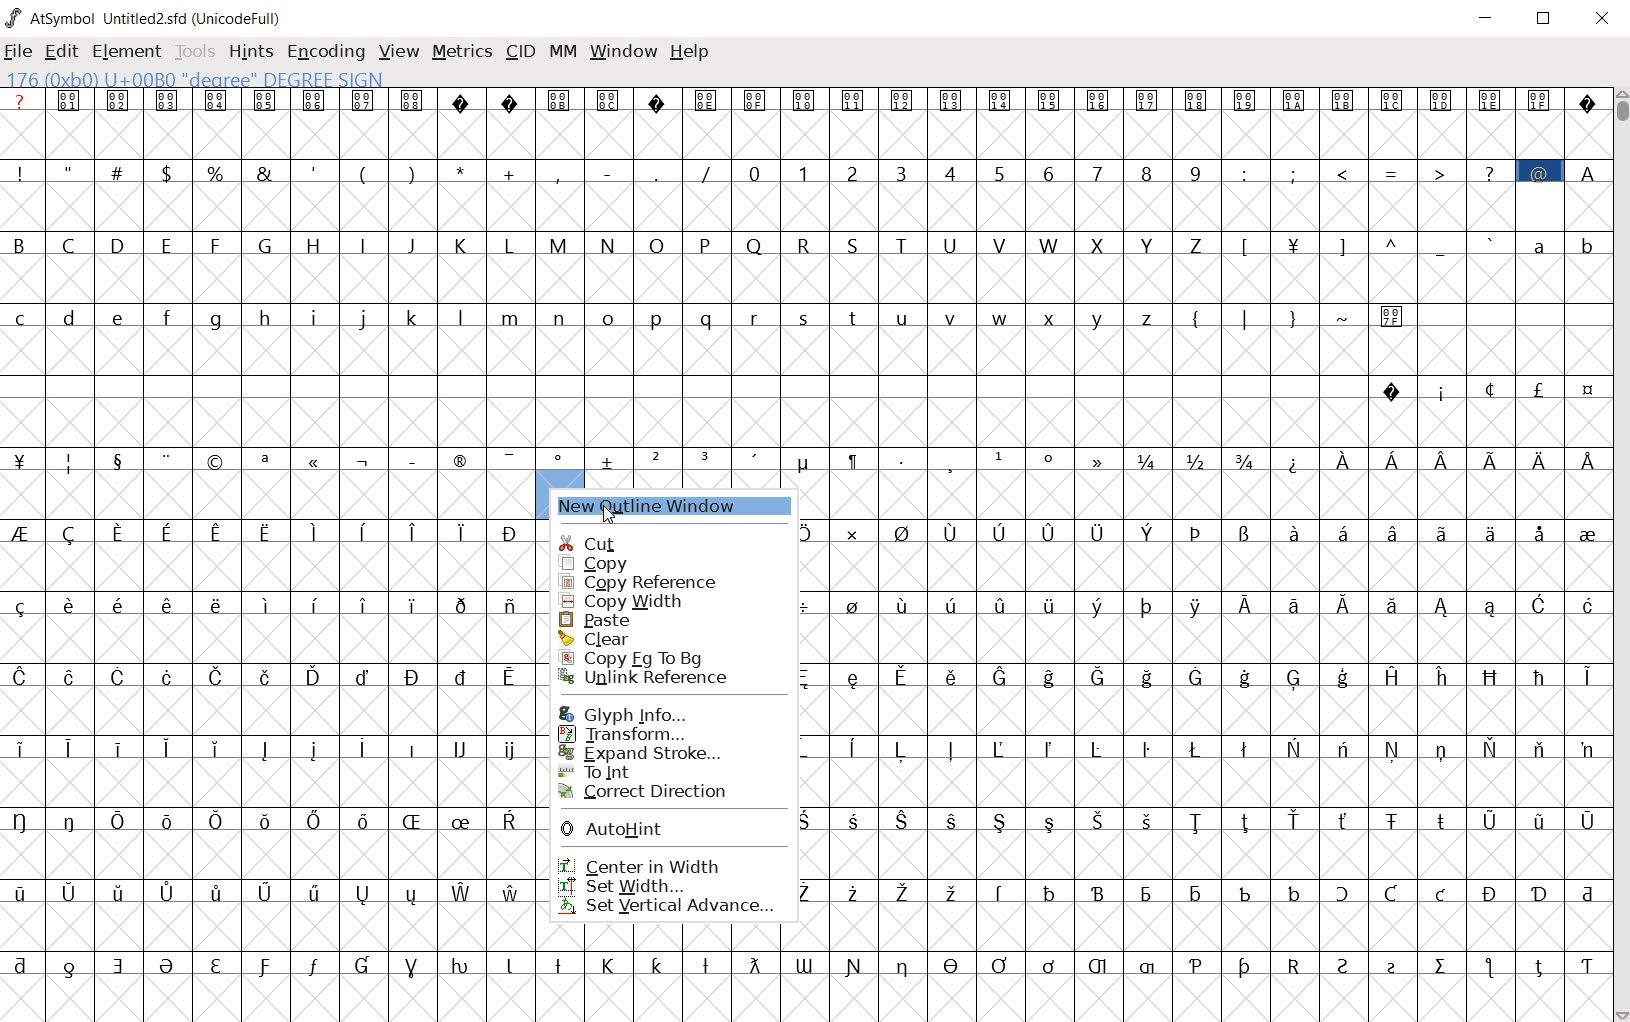  I want to click on Glyph Info, so click(665, 714).